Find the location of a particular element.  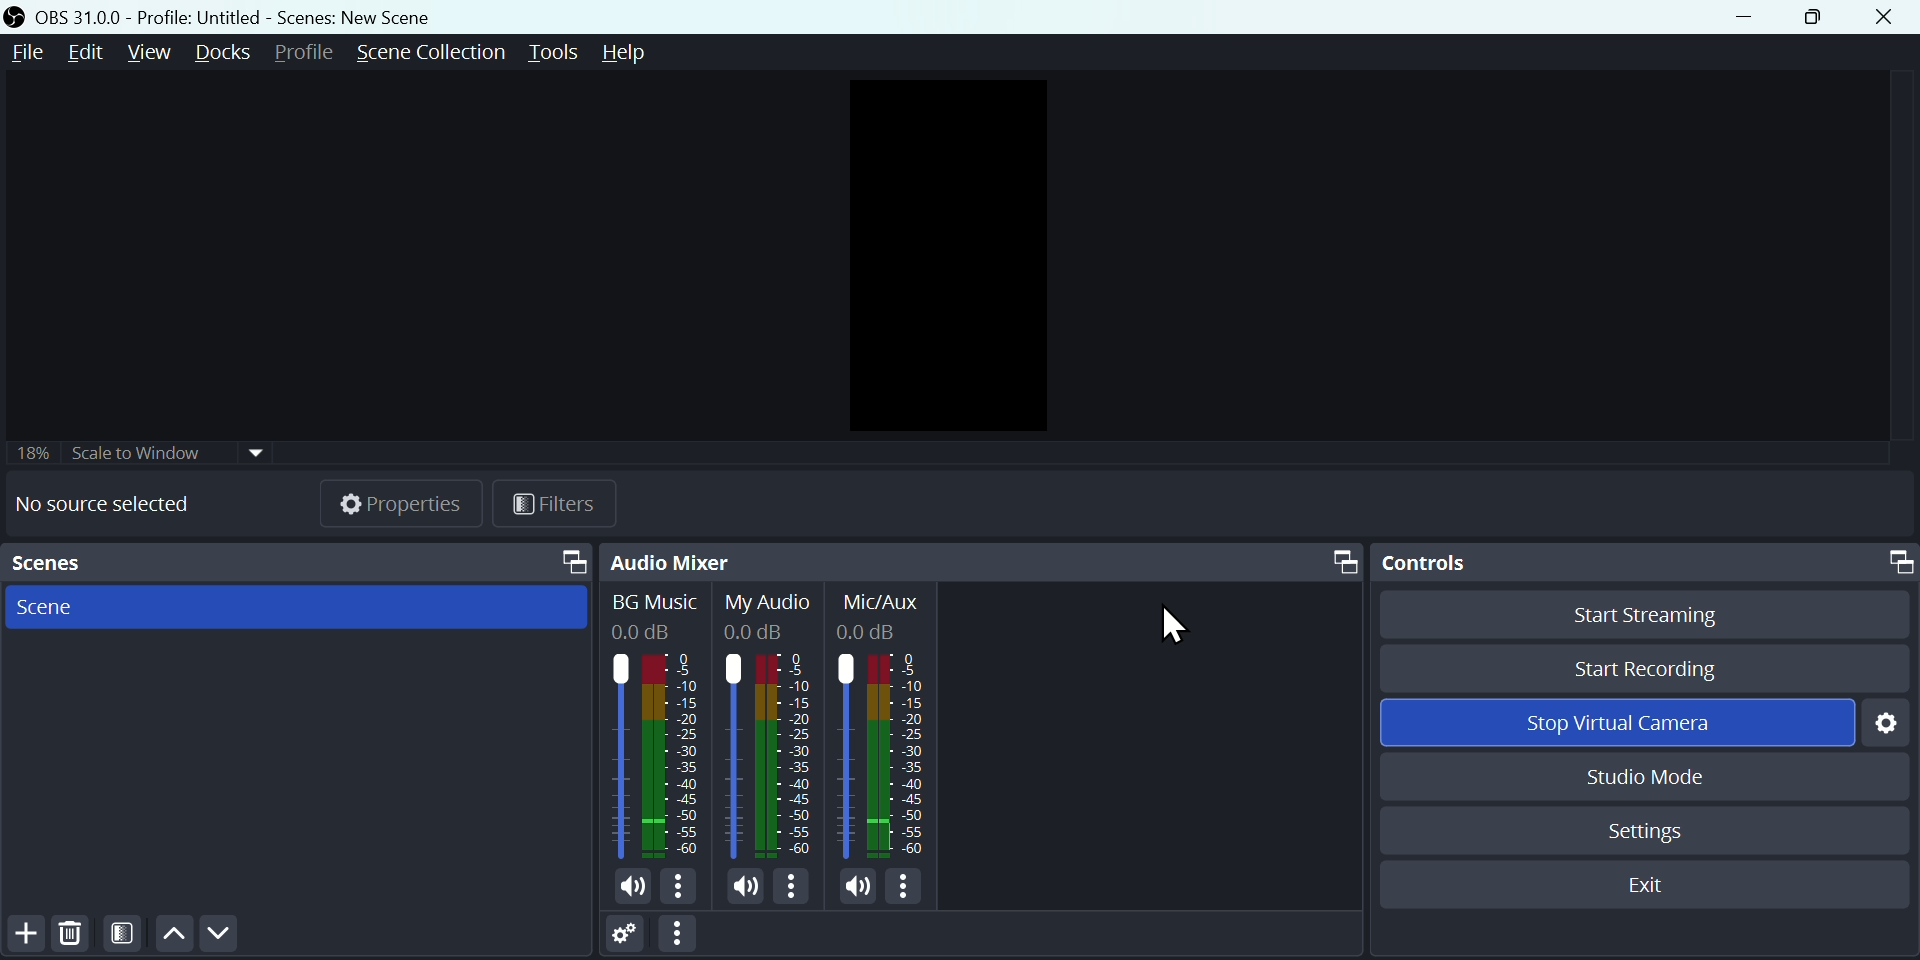

Settings is located at coordinates (1653, 829).